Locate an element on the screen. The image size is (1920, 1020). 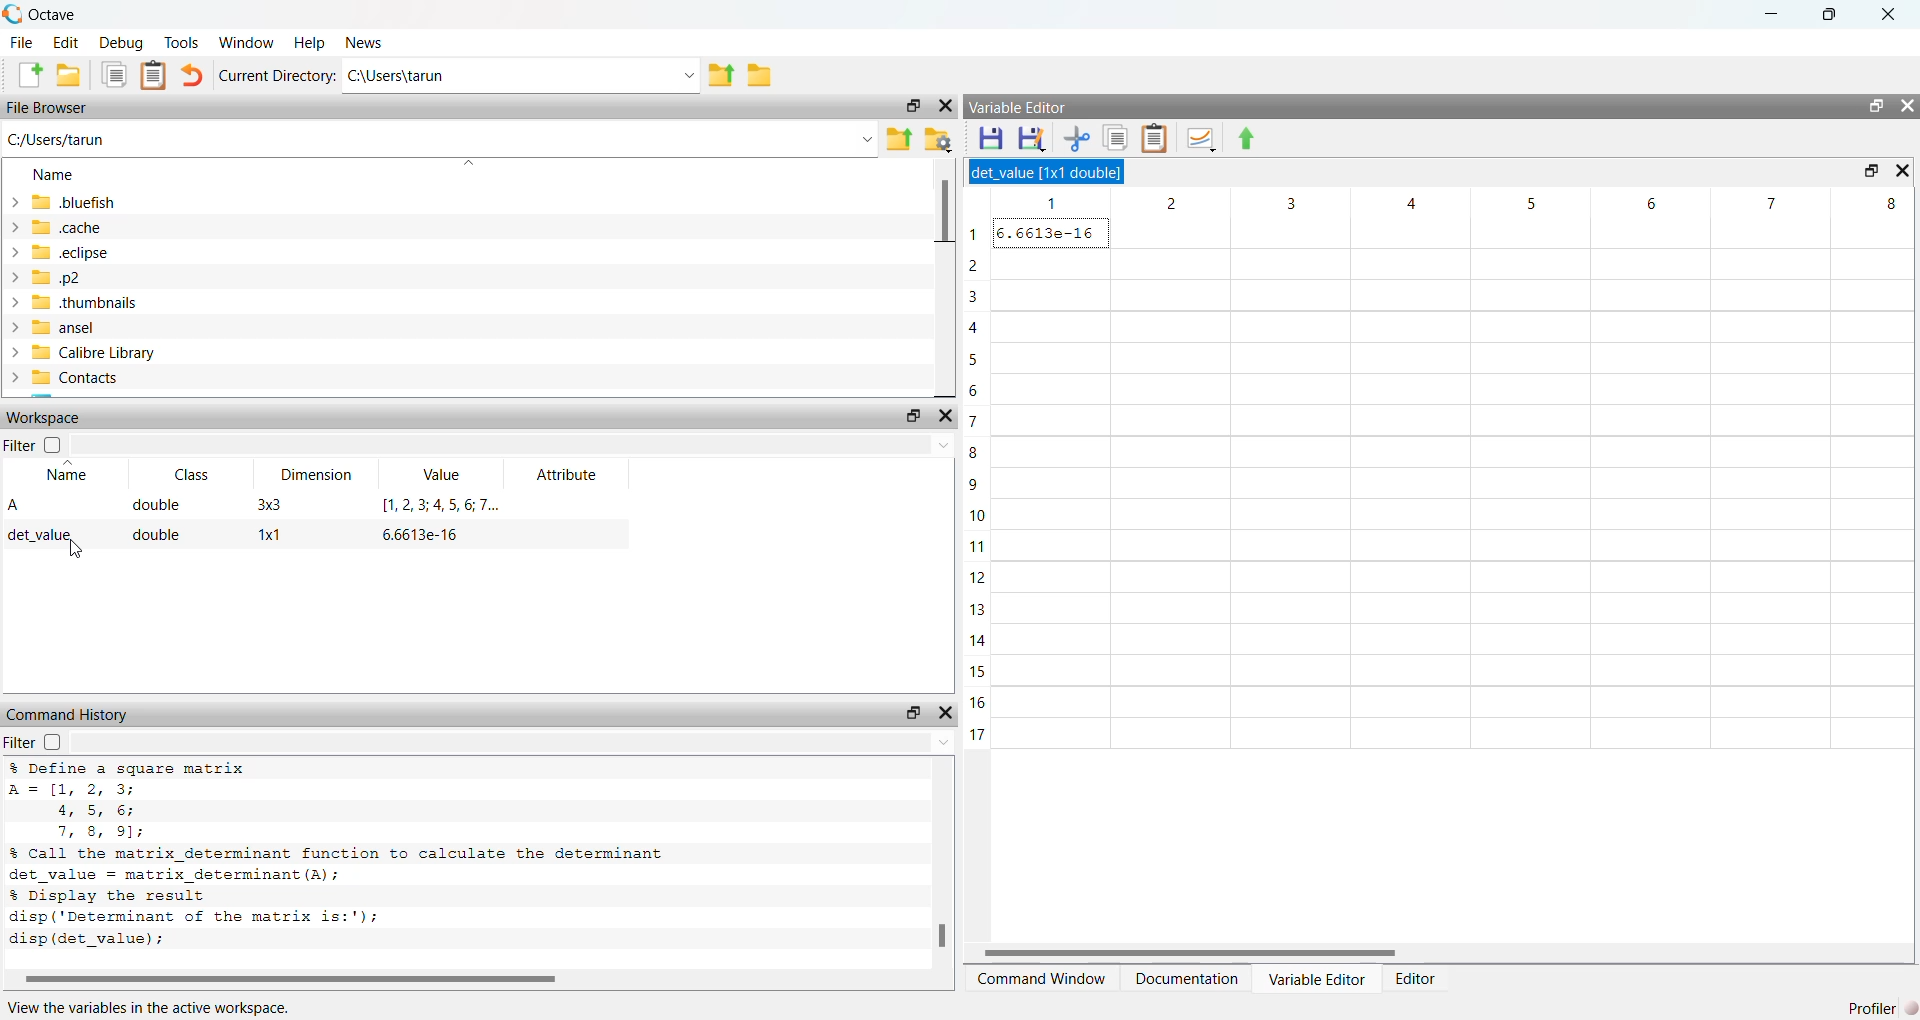
maximize is located at coordinates (1827, 15).